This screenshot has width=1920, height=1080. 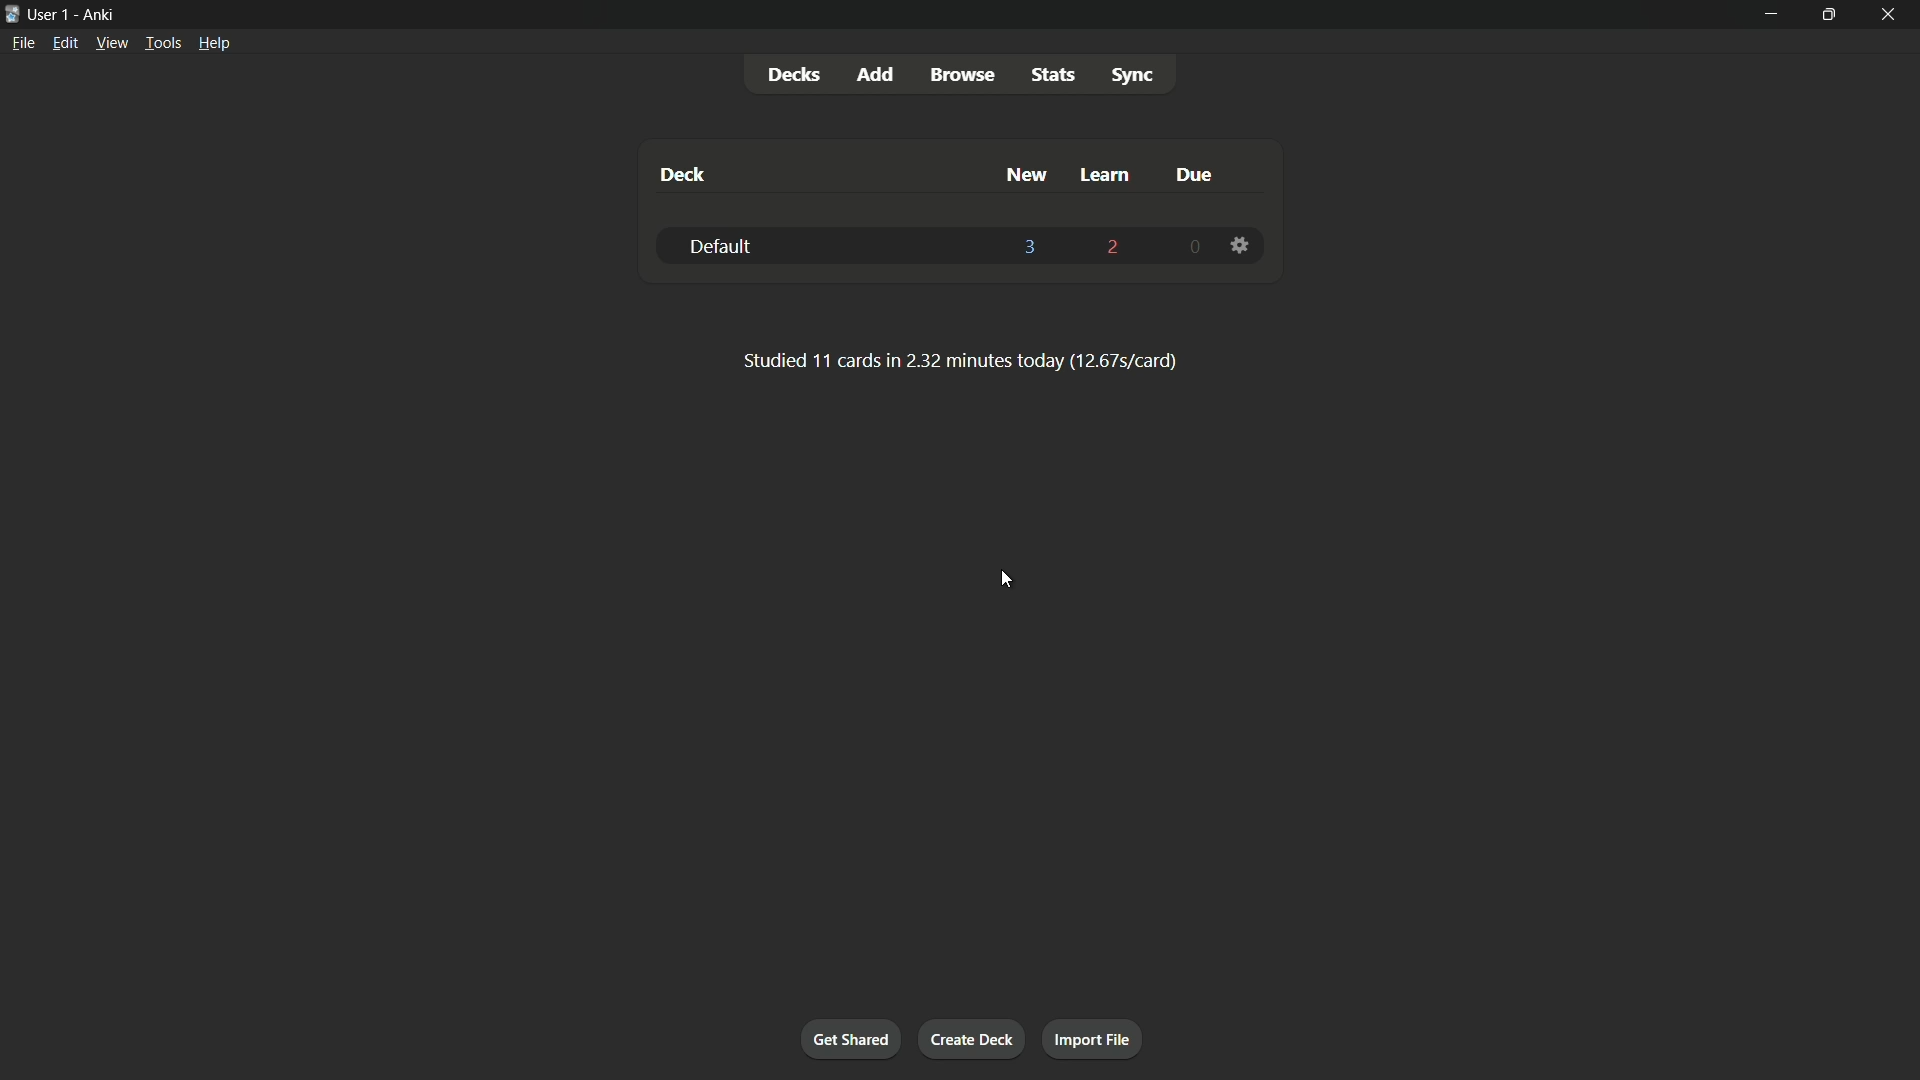 What do you see at coordinates (873, 74) in the screenshot?
I see `add` at bounding box center [873, 74].